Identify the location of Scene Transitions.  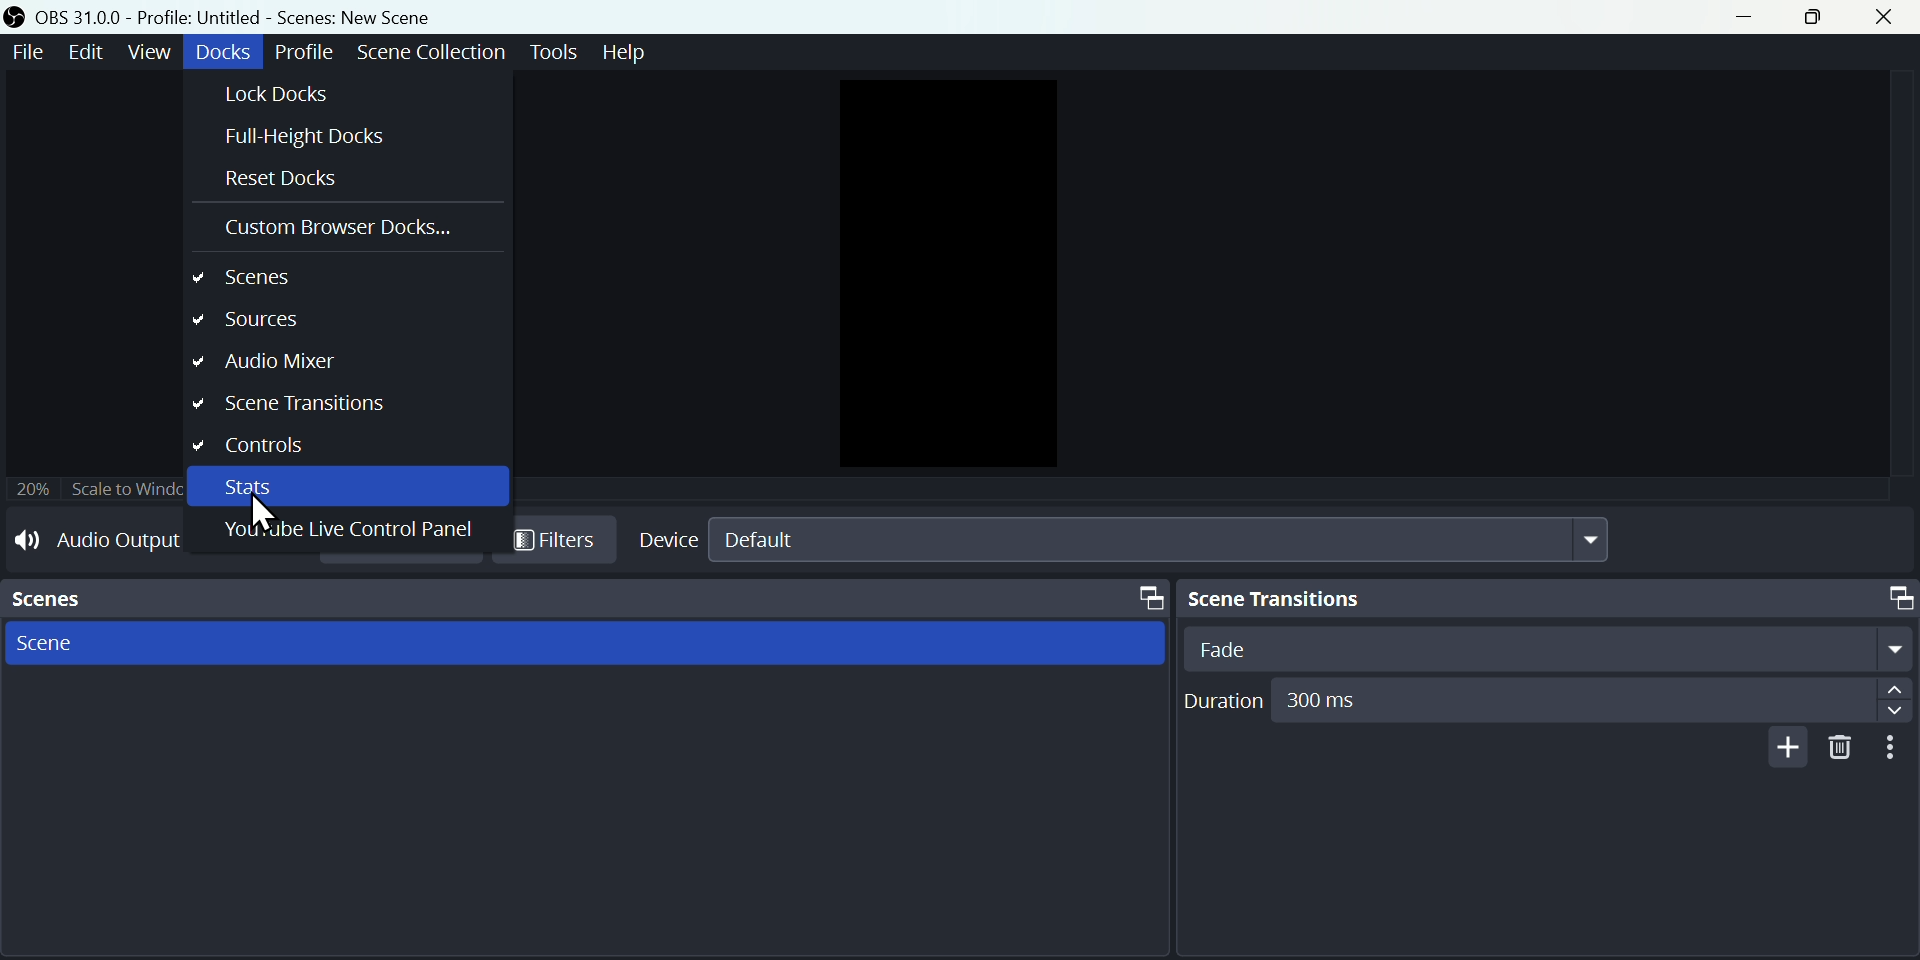
(301, 403).